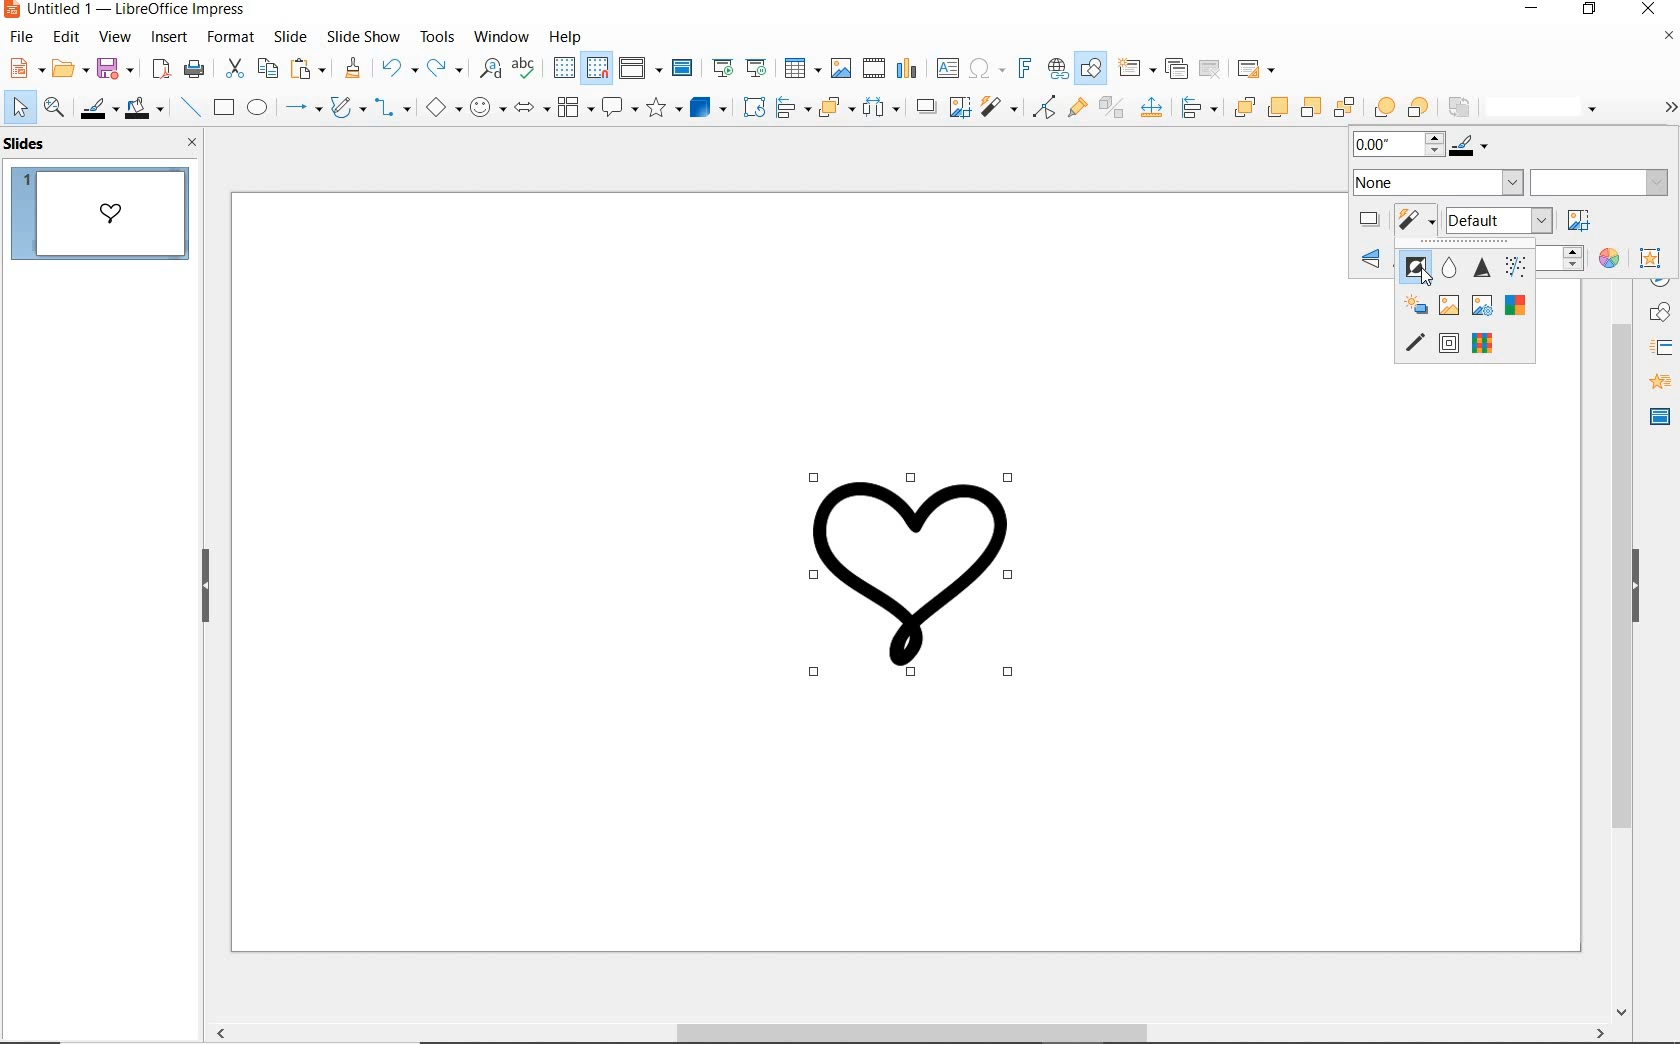 The width and height of the screenshot is (1680, 1044). What do you see at coordinates (441, 110) in the screenshot?
I see `basic shapes` at bounding box center [441, 110].